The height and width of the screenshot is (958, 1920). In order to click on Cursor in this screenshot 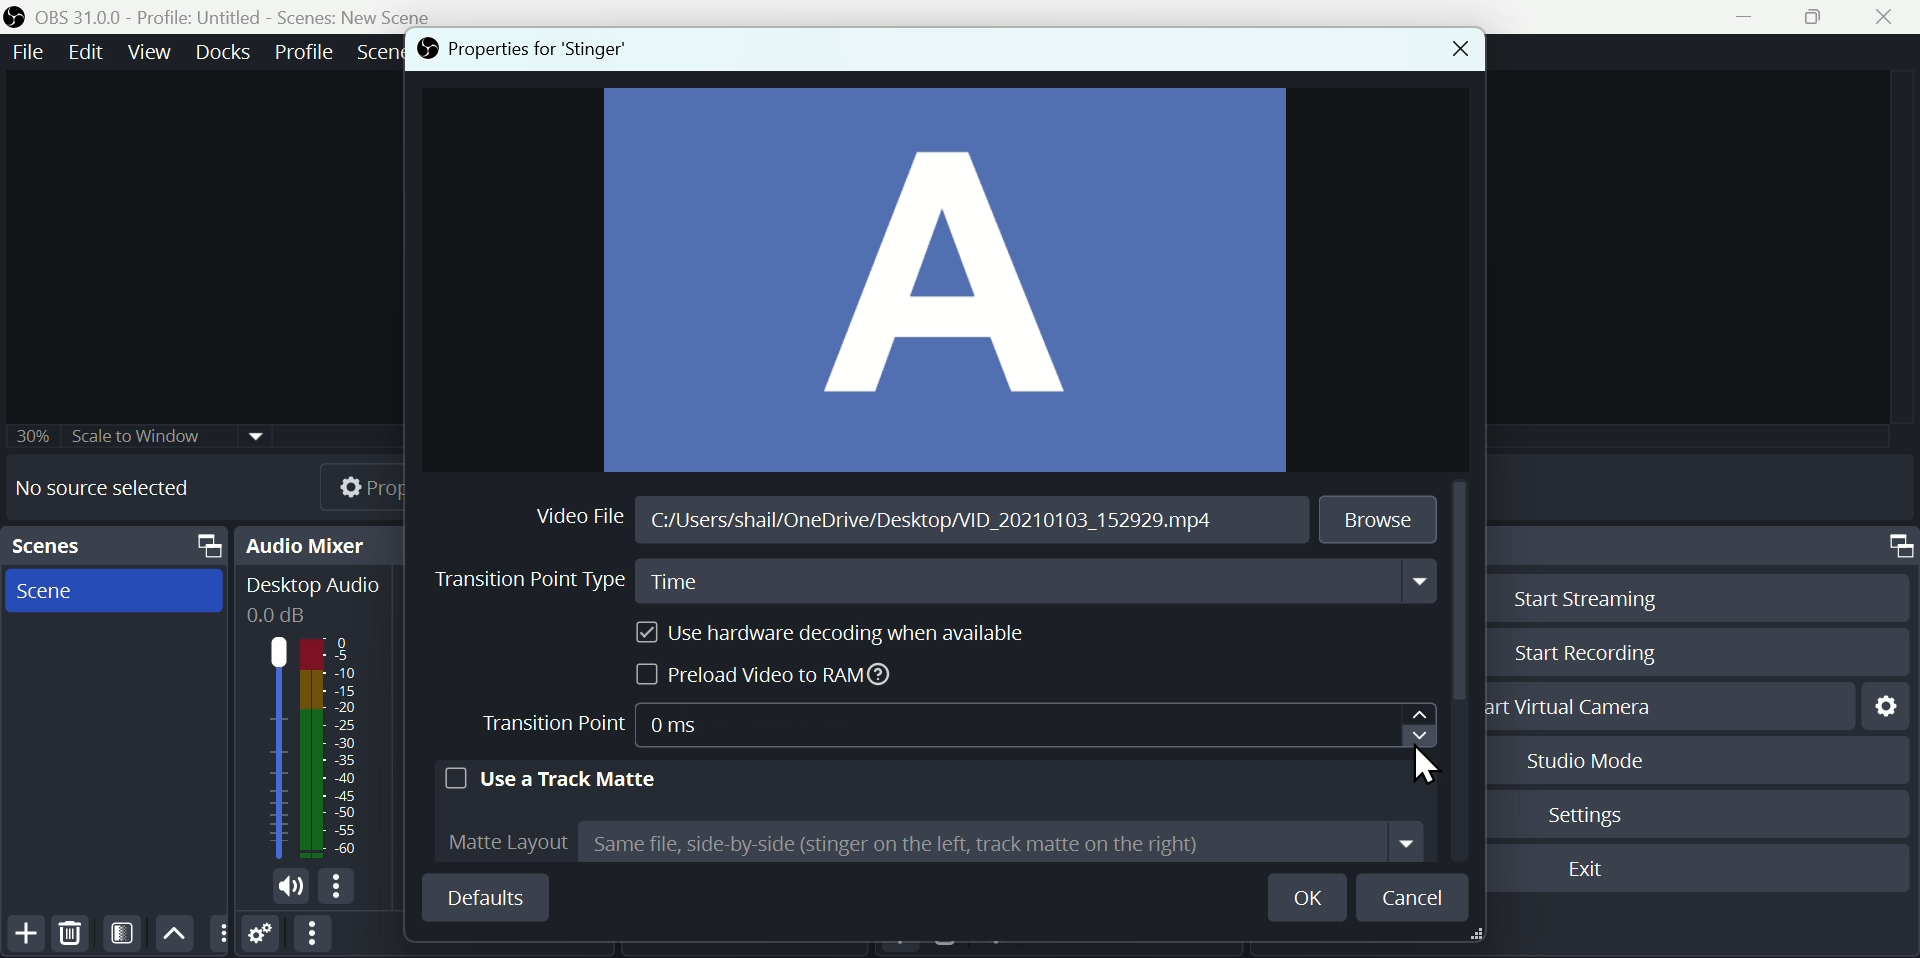, I will do `click(1423, 725)`.